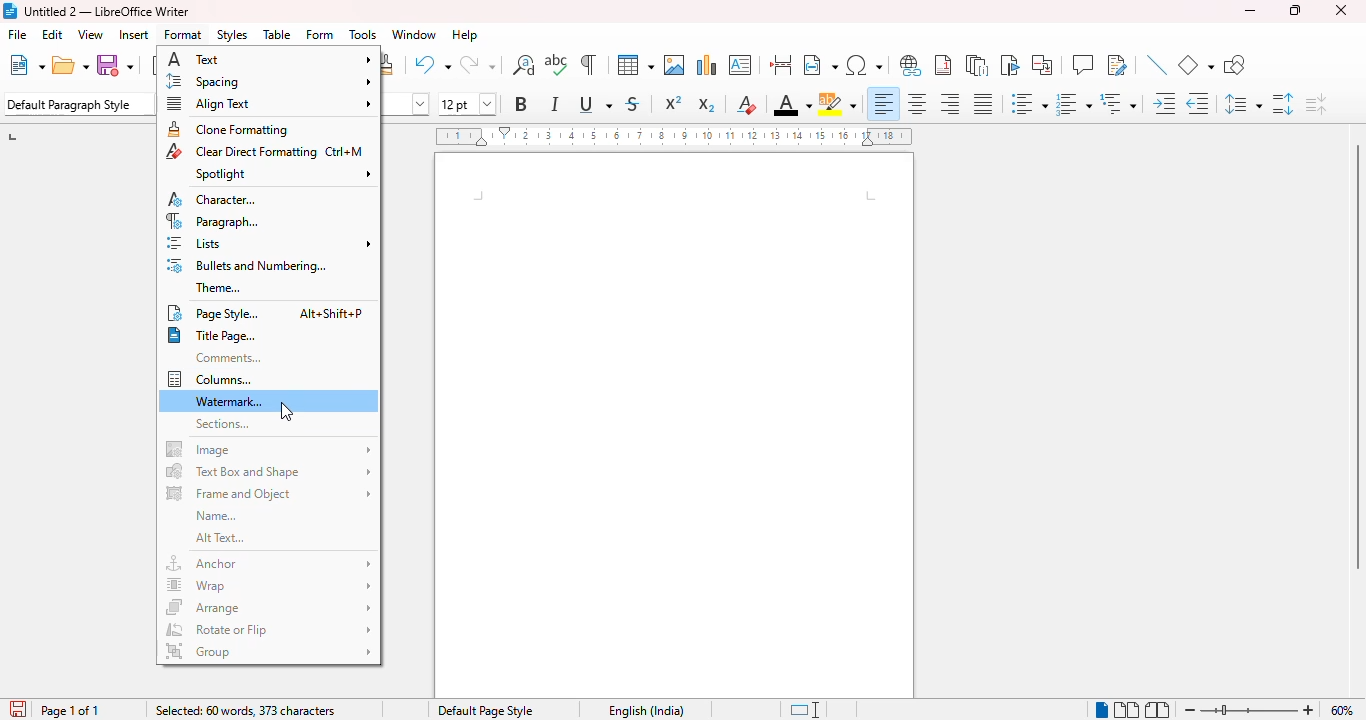  What do you see at coordinates (1189, 710) in the screenshot?
I see `zoom out` at bounding box center [1189, 710].